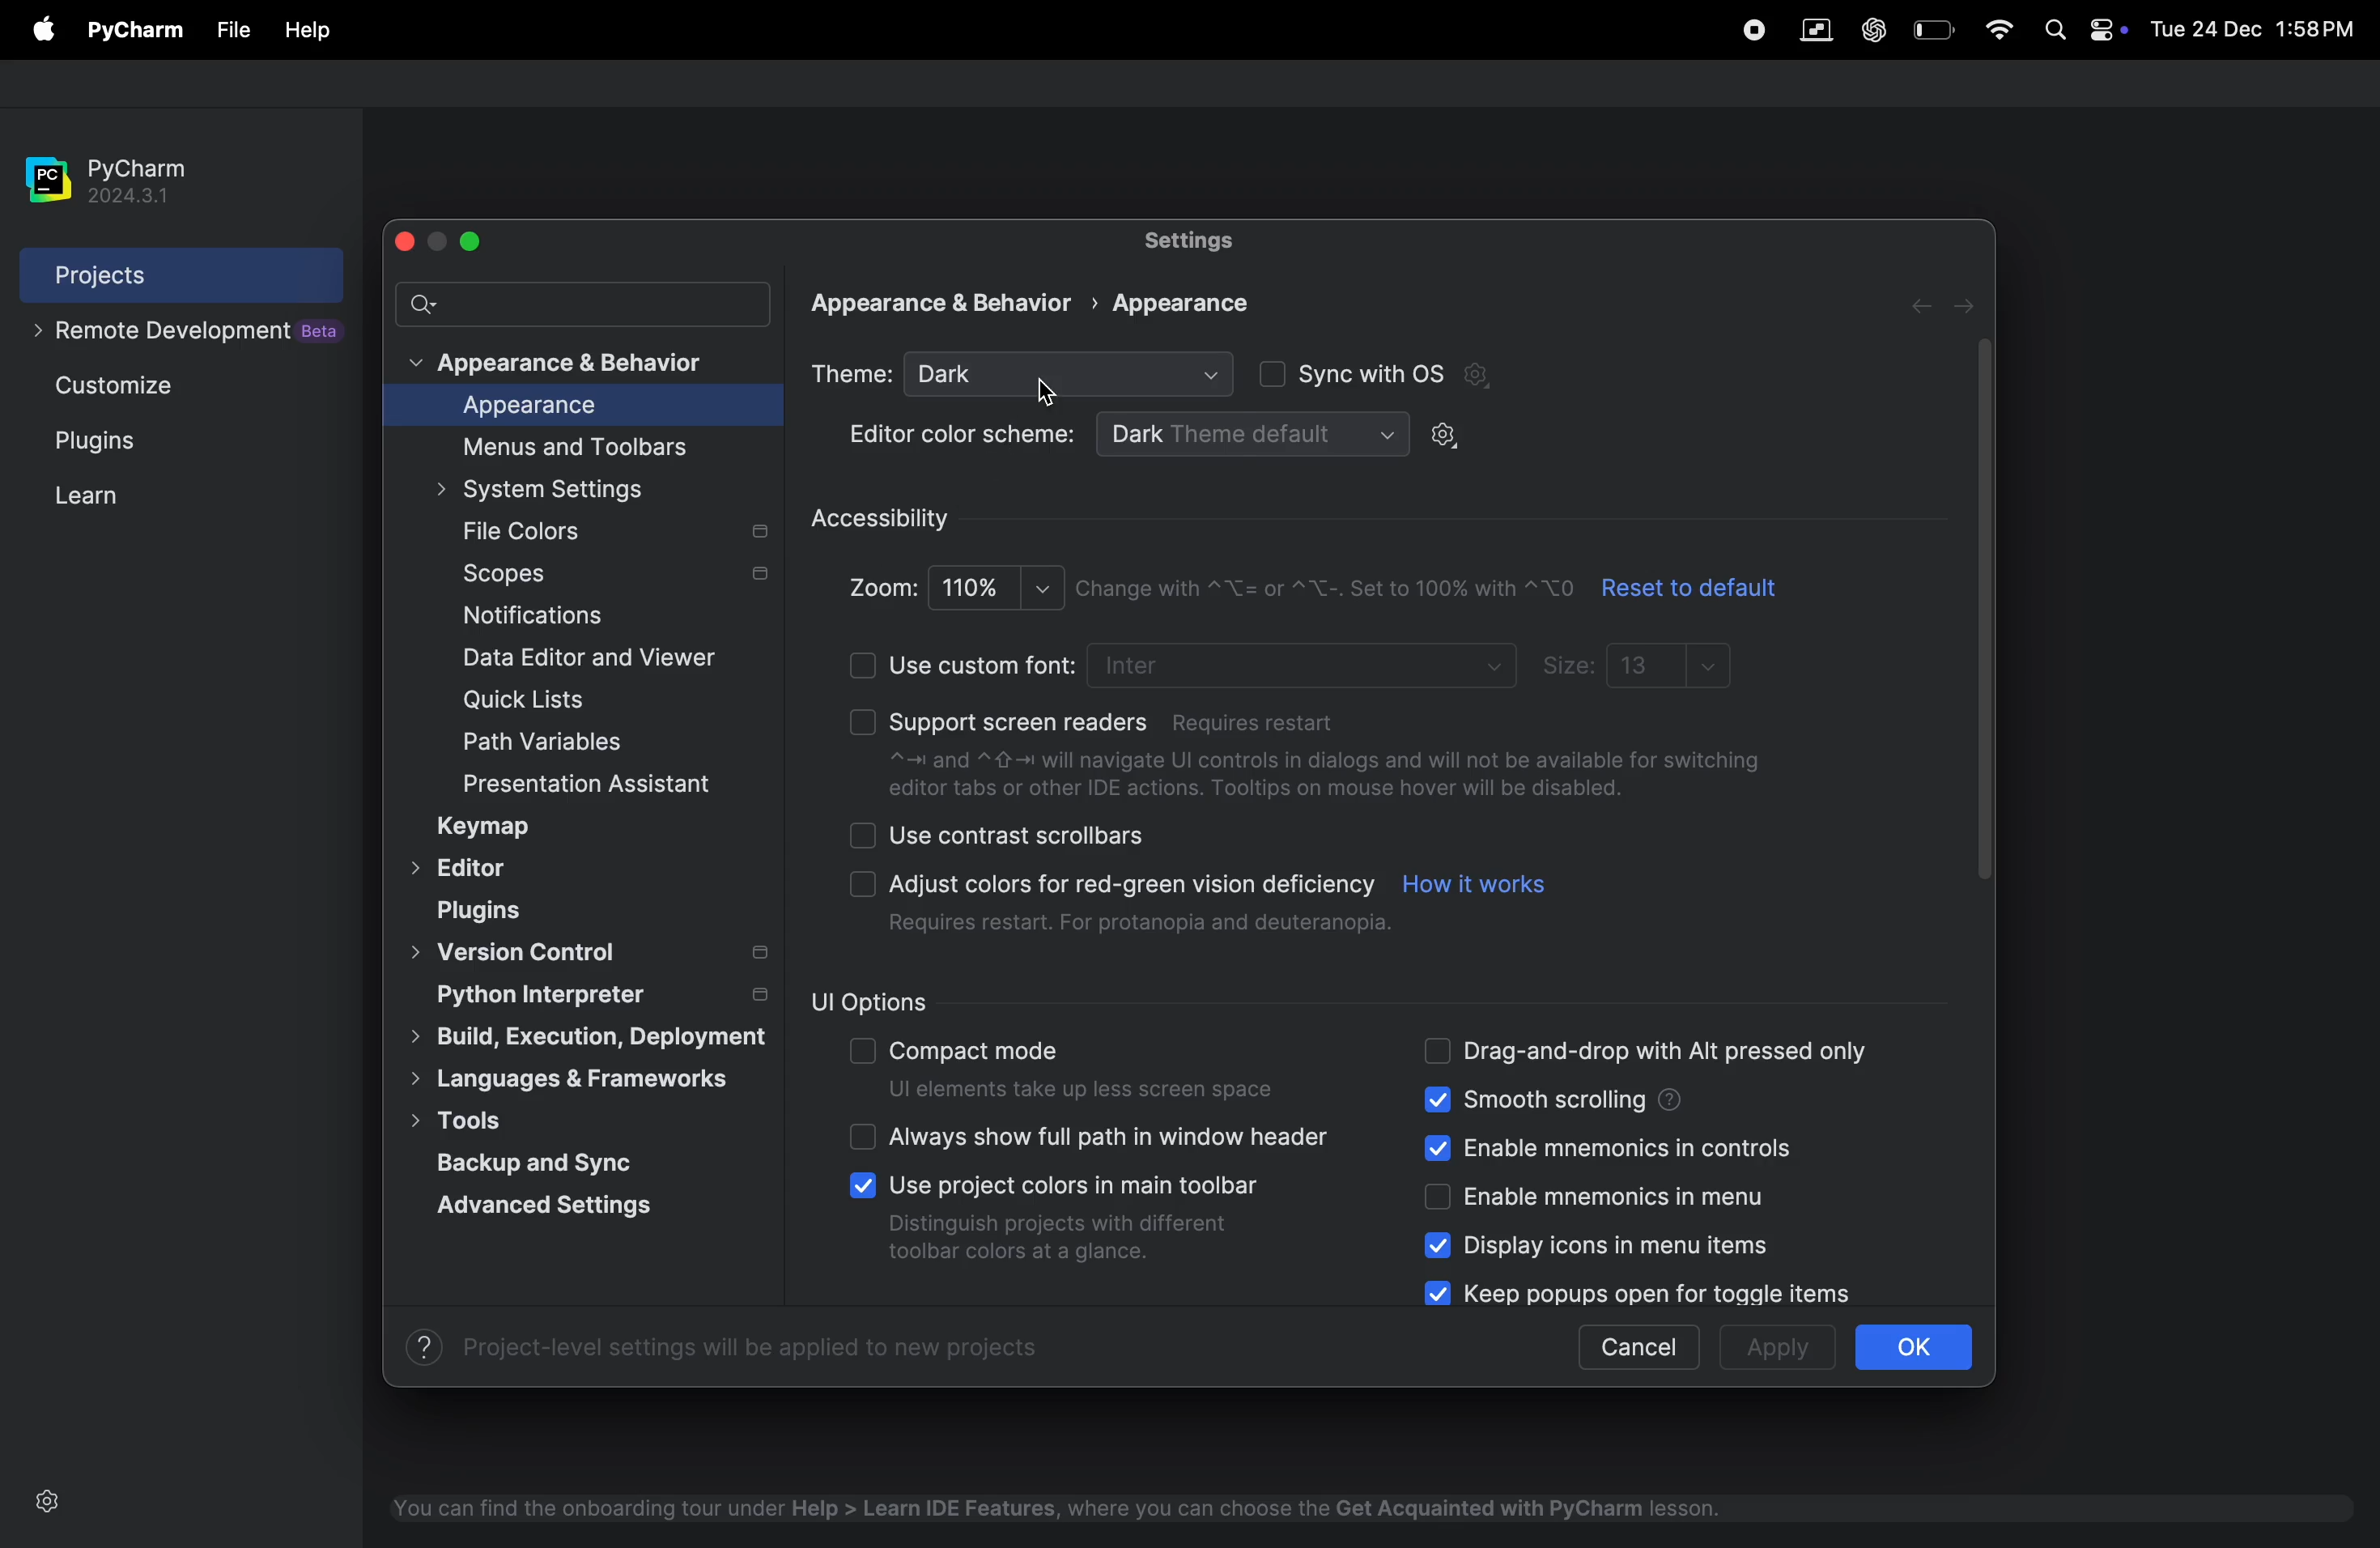 Image resolution: width=2380 pixels, height=1548 pixels. Describe the element at coordinates (1119, 717) in the screenshot. I see `support screen readers` at that location.